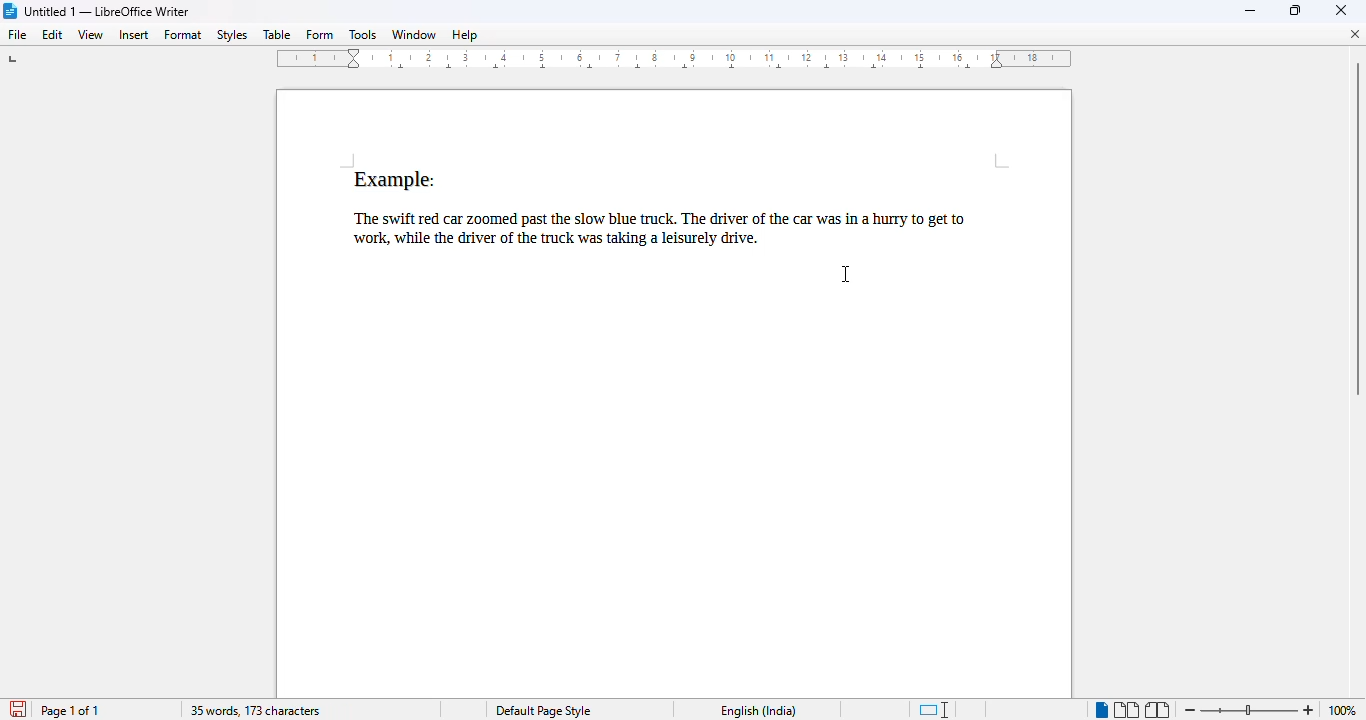 This screenshot has height=720, width=1366. What do you see at coordinates (70, 710) in the screenshot?
I see `page 1 of 1` at bounding box center [70, 710].